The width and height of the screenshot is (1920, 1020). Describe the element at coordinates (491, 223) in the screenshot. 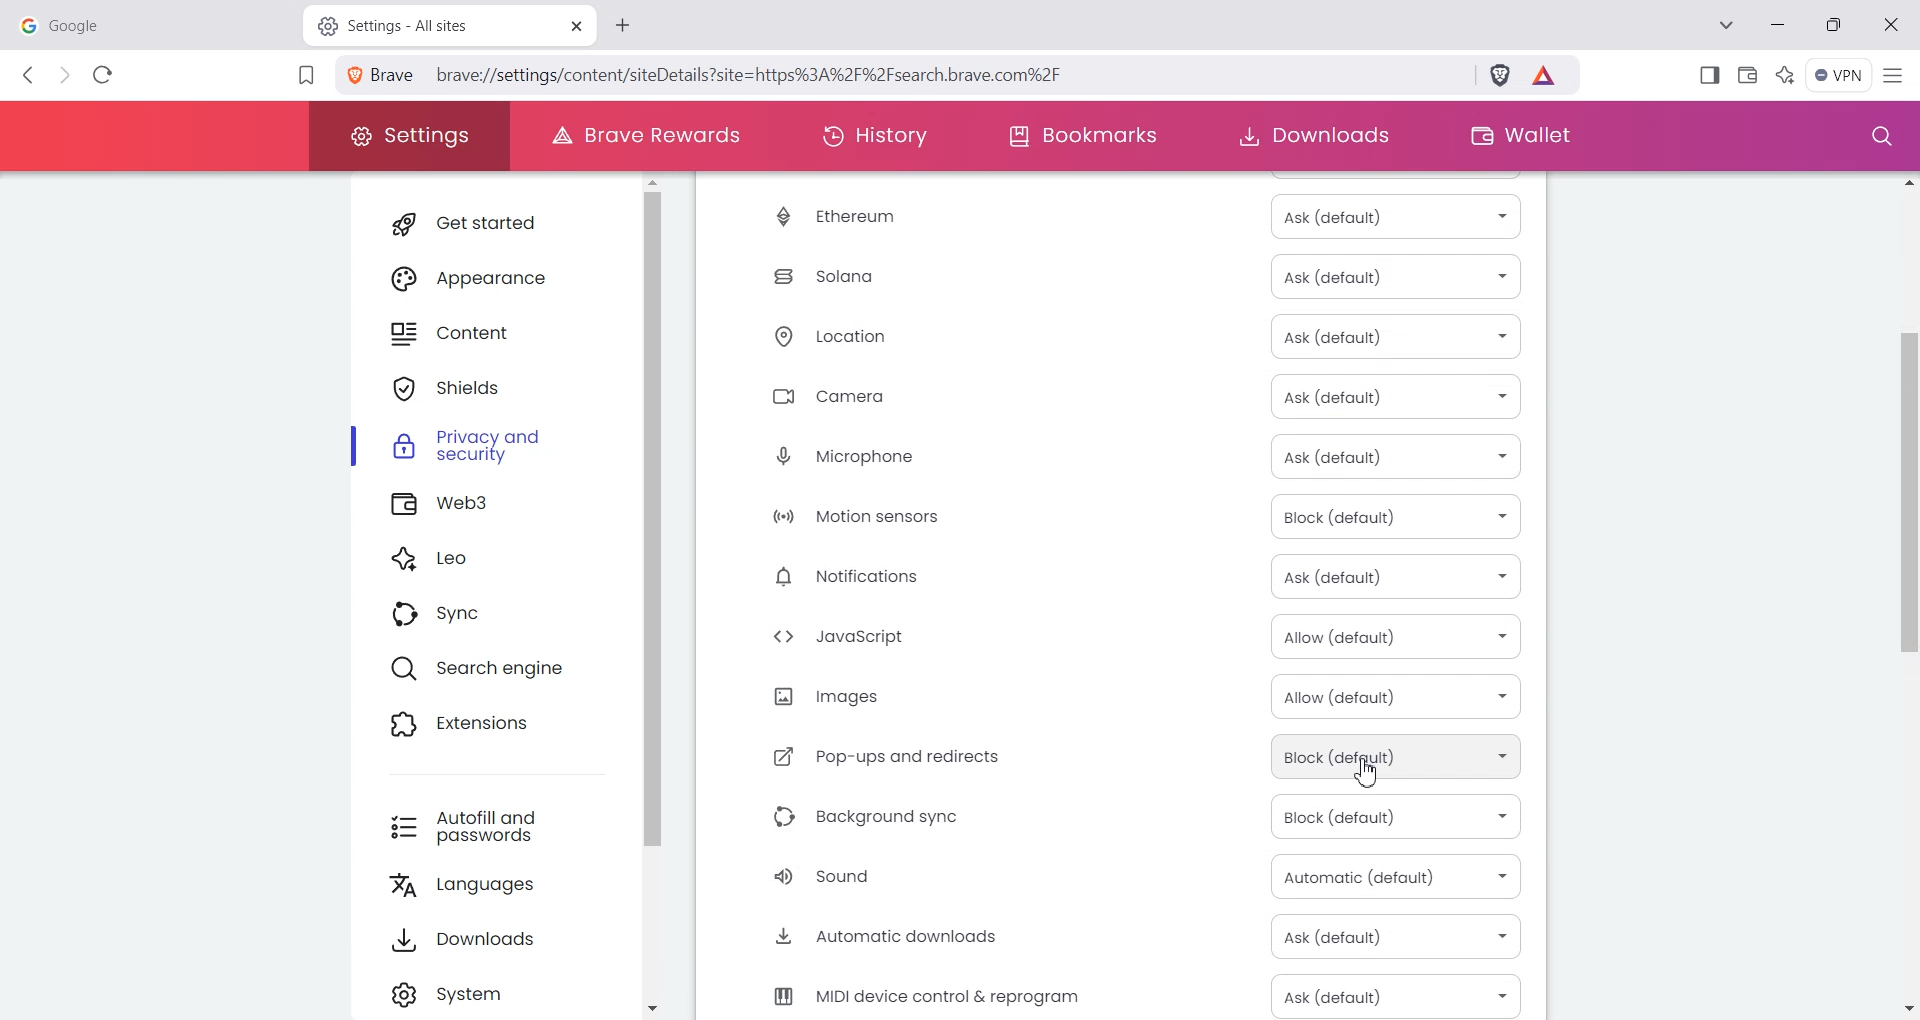

I see `Get started` at that location.